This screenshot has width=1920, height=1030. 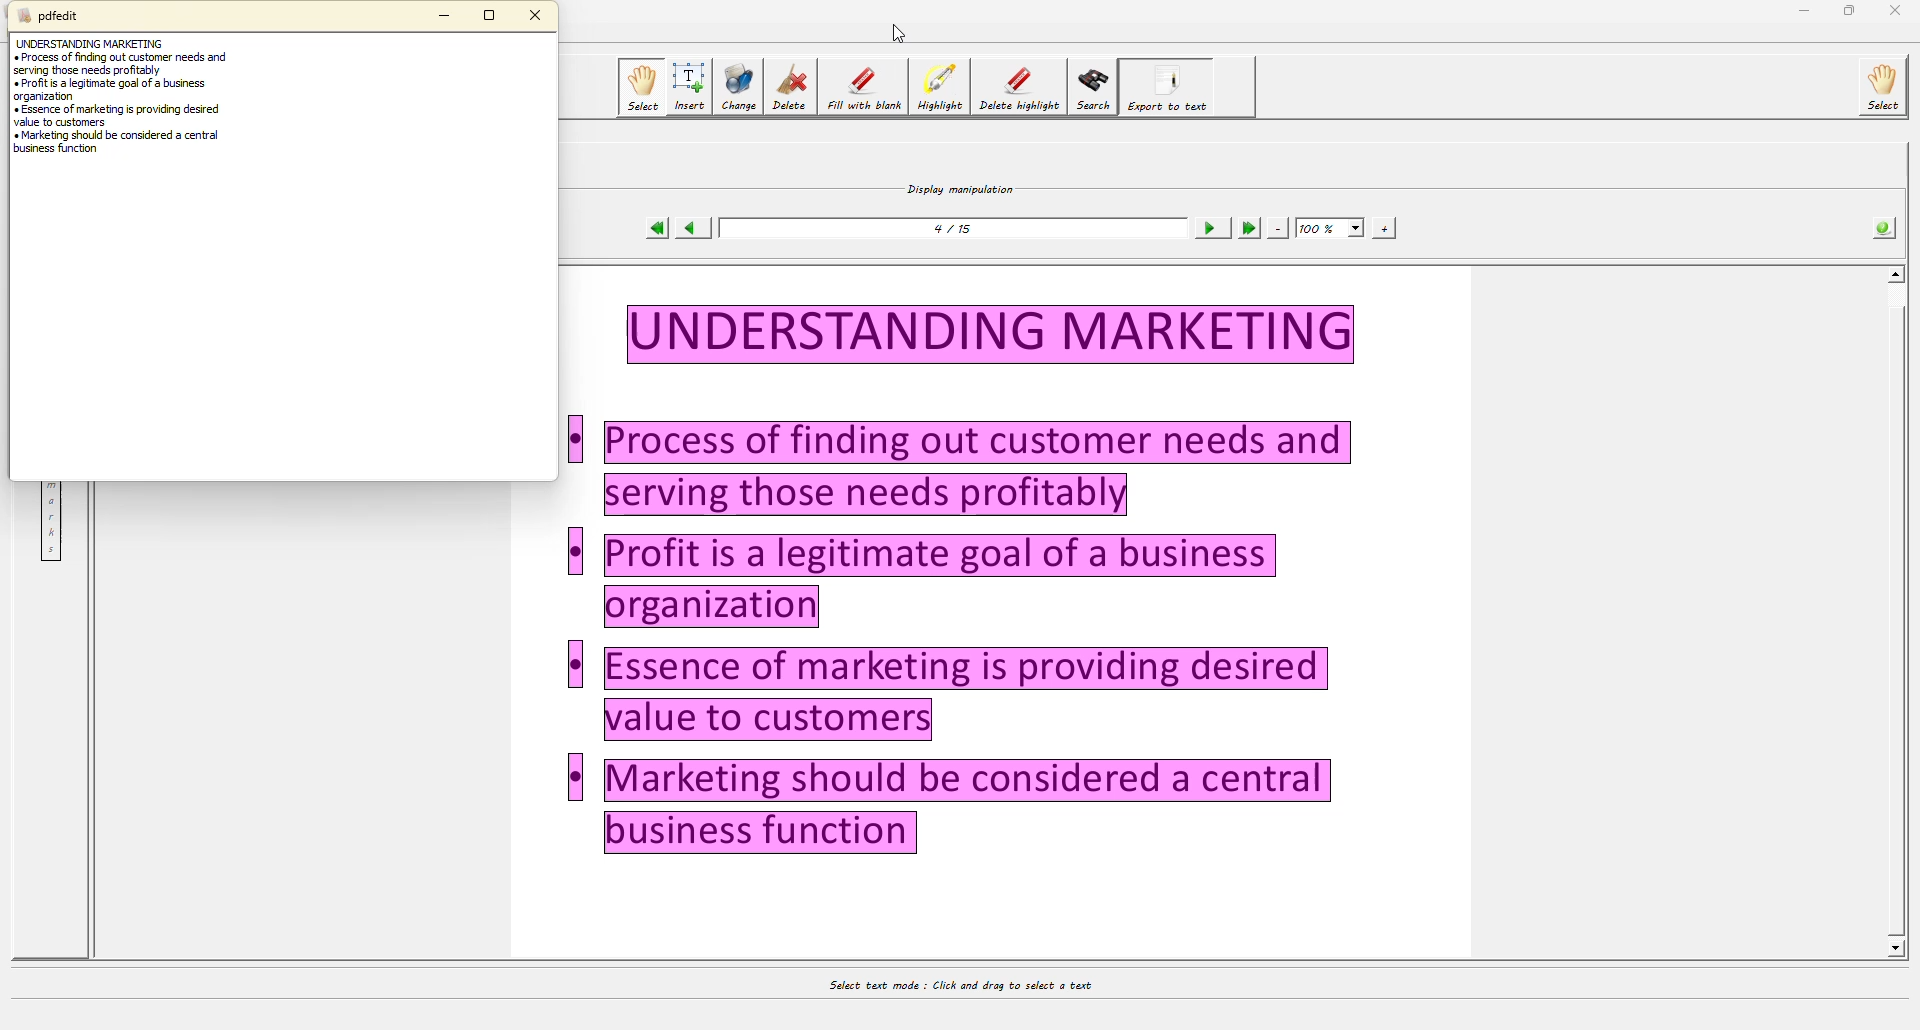 What do you see at coordinates (49, 523) in the screenshot?
I see `bookmarks` at bounding box center [49, 523].